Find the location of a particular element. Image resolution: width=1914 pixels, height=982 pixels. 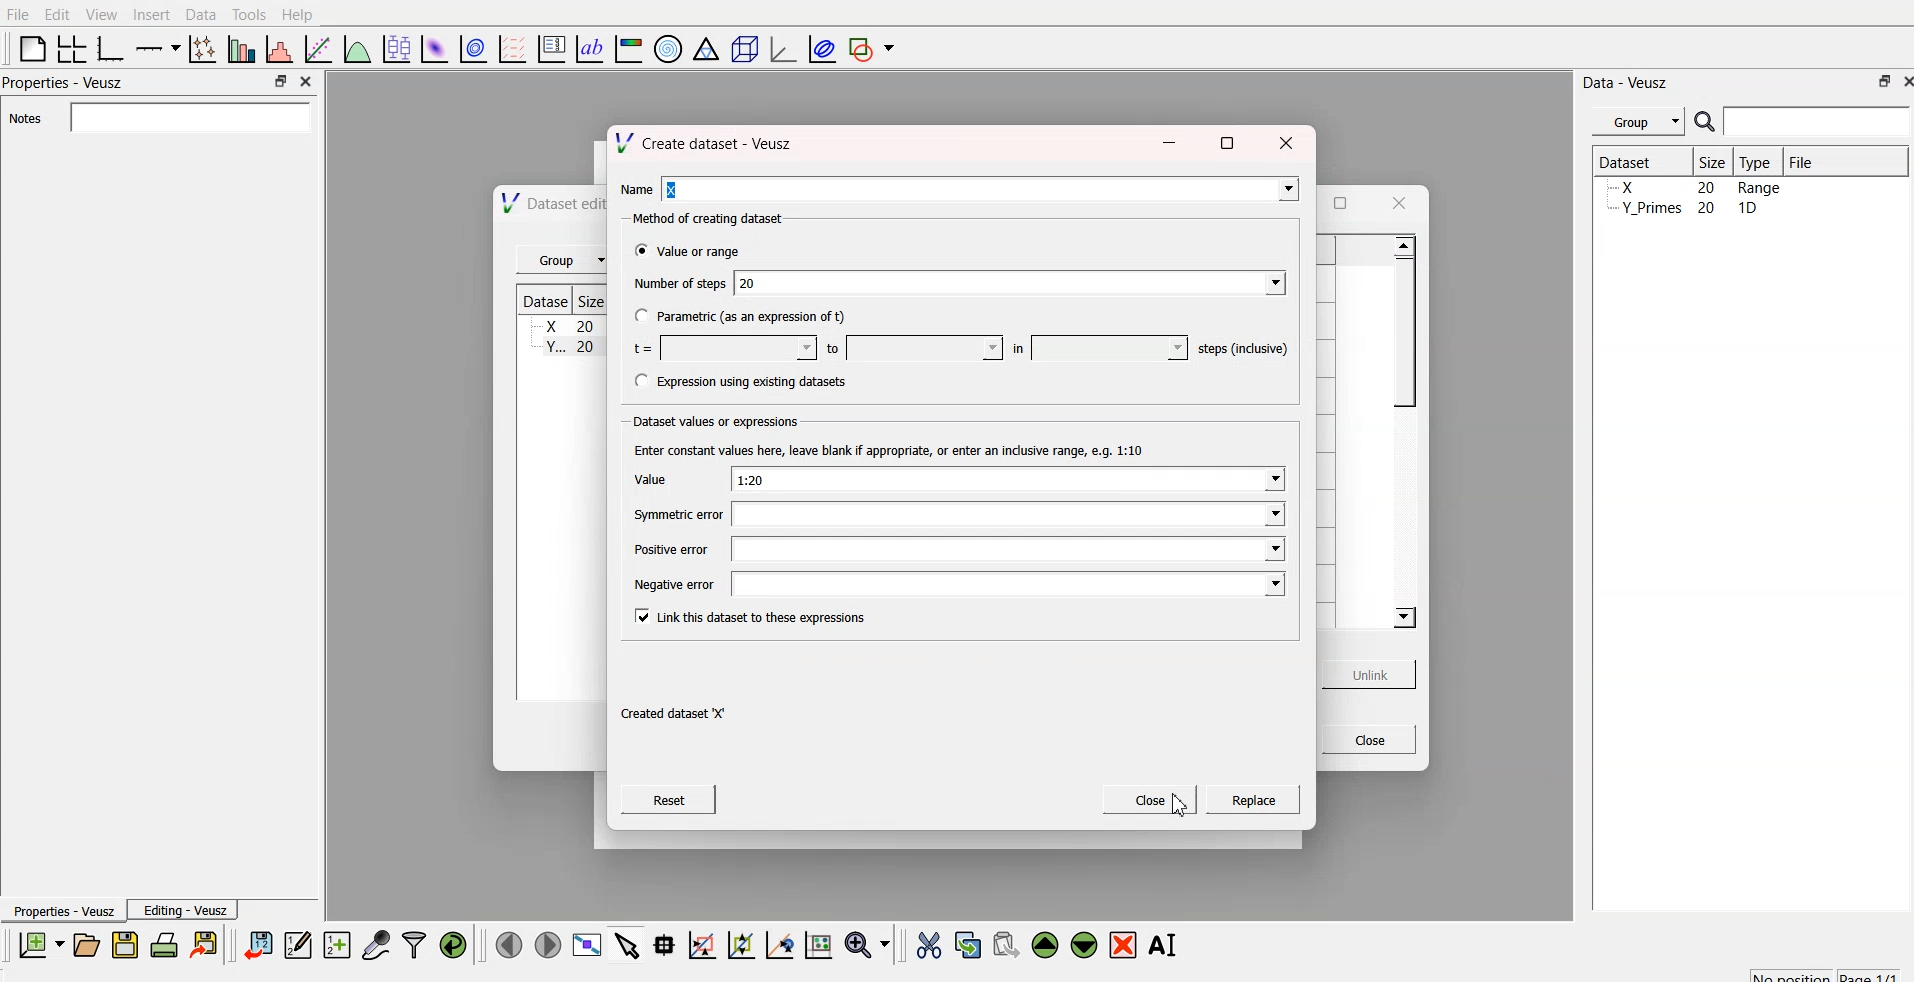

to is located at coordinates (910, 348).